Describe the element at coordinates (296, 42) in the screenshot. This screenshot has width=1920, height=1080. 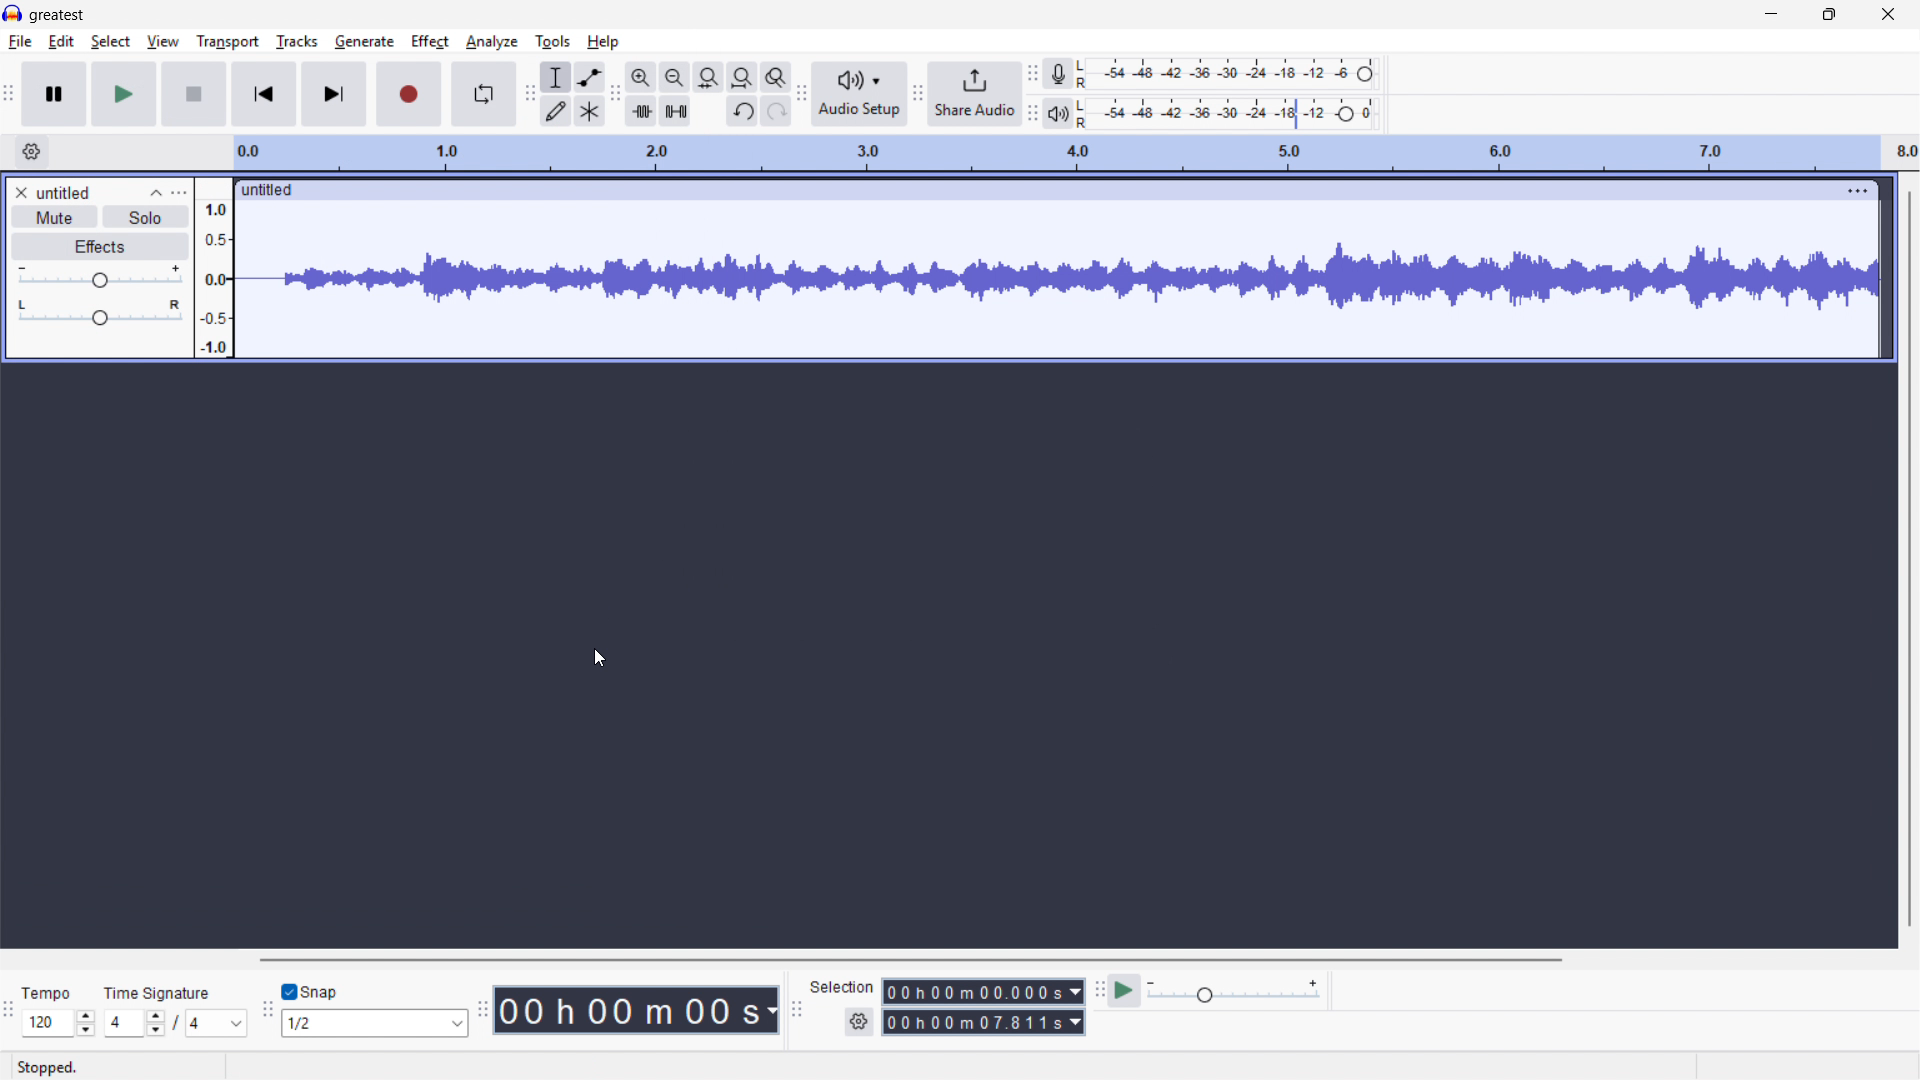
I see `tracks` at that location.